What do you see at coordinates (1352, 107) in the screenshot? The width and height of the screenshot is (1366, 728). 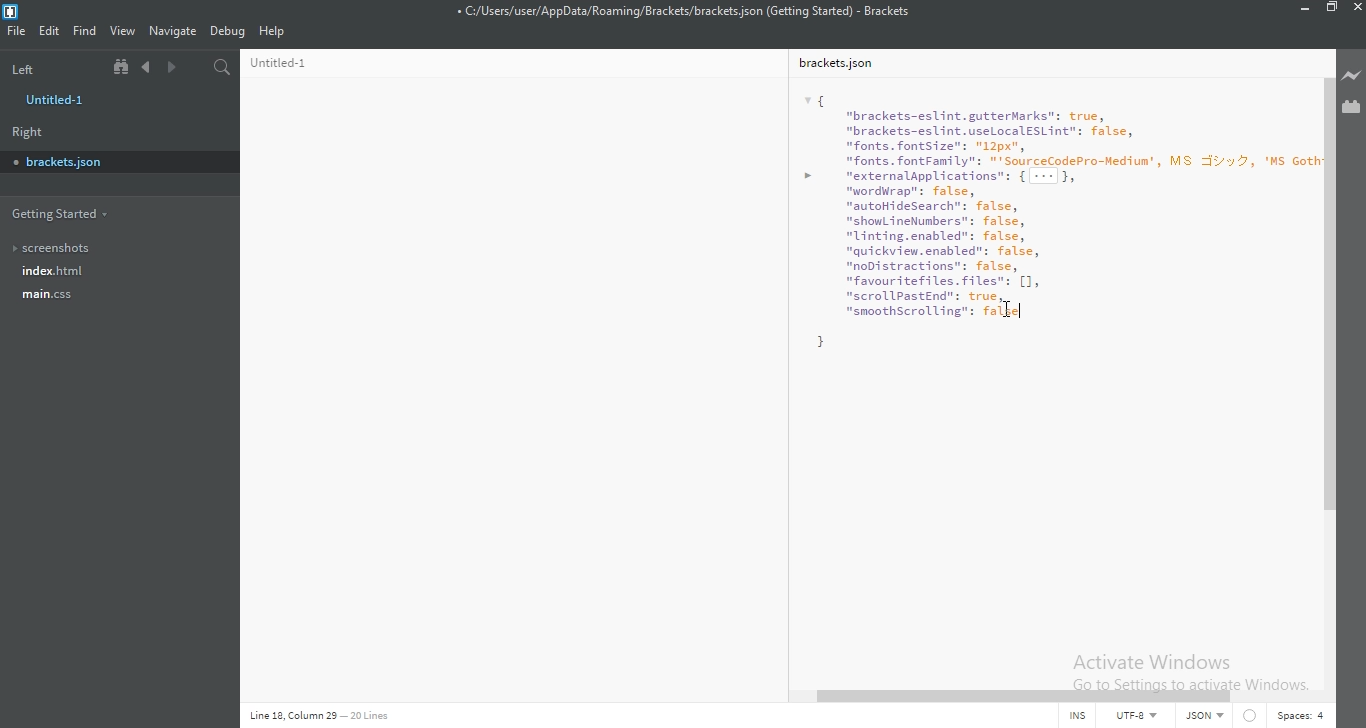 I see `Extension Manager` at bounding box center [1352, 107].